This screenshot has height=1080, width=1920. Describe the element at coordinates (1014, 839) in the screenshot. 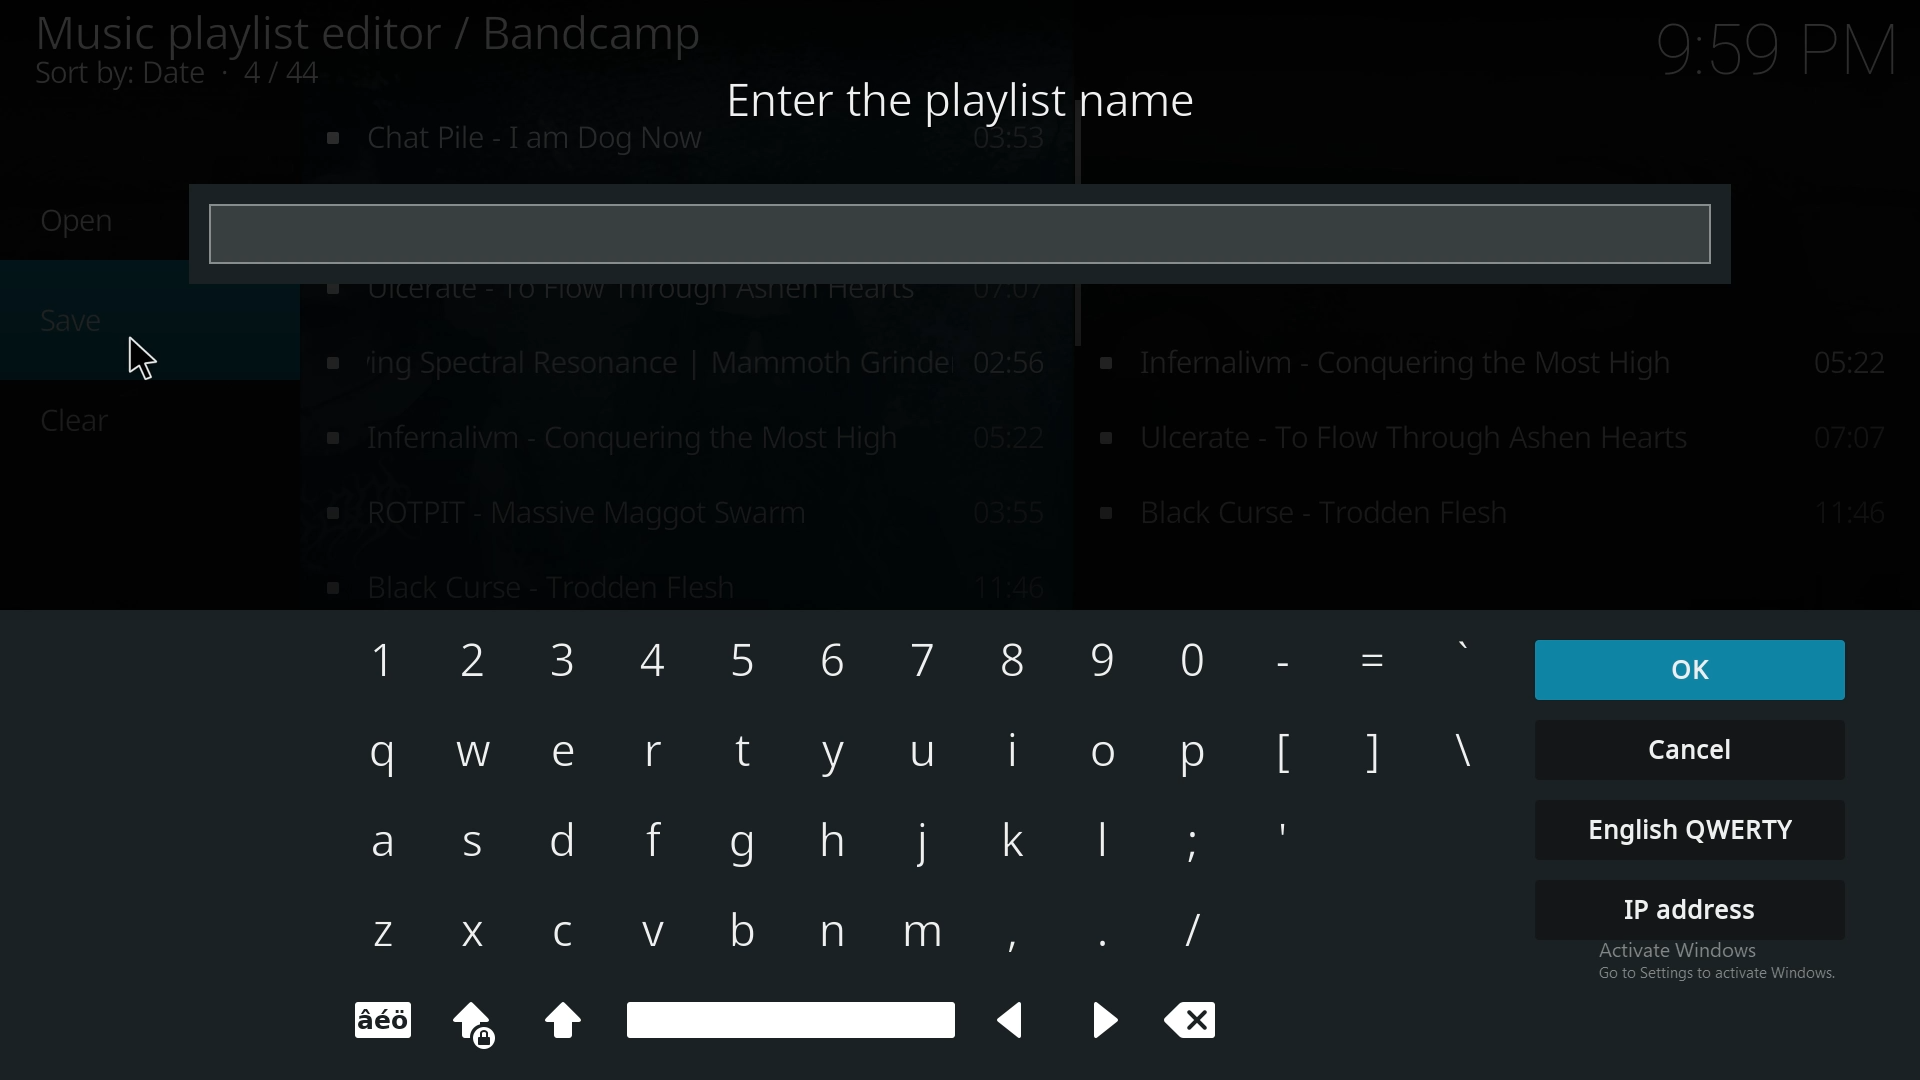

I see `keyboard input` at that location.